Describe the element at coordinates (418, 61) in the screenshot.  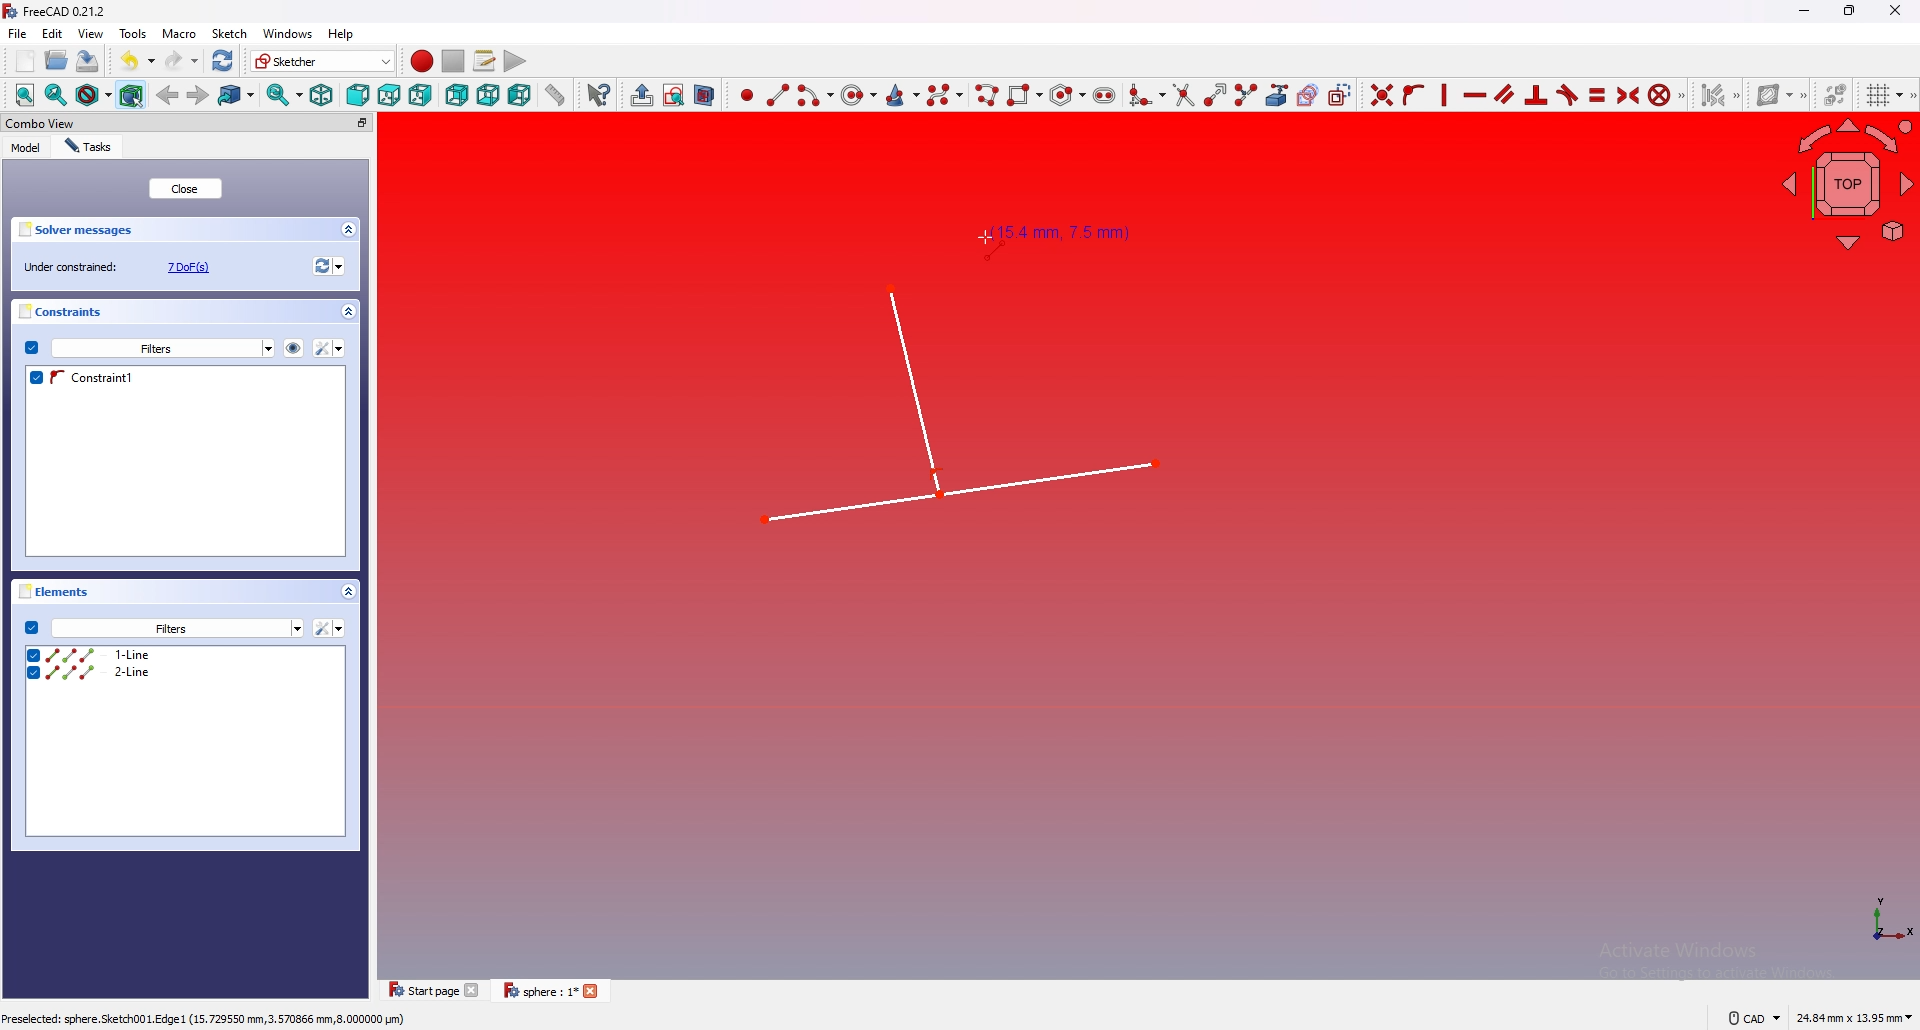
I see `Macro recording` at that location.